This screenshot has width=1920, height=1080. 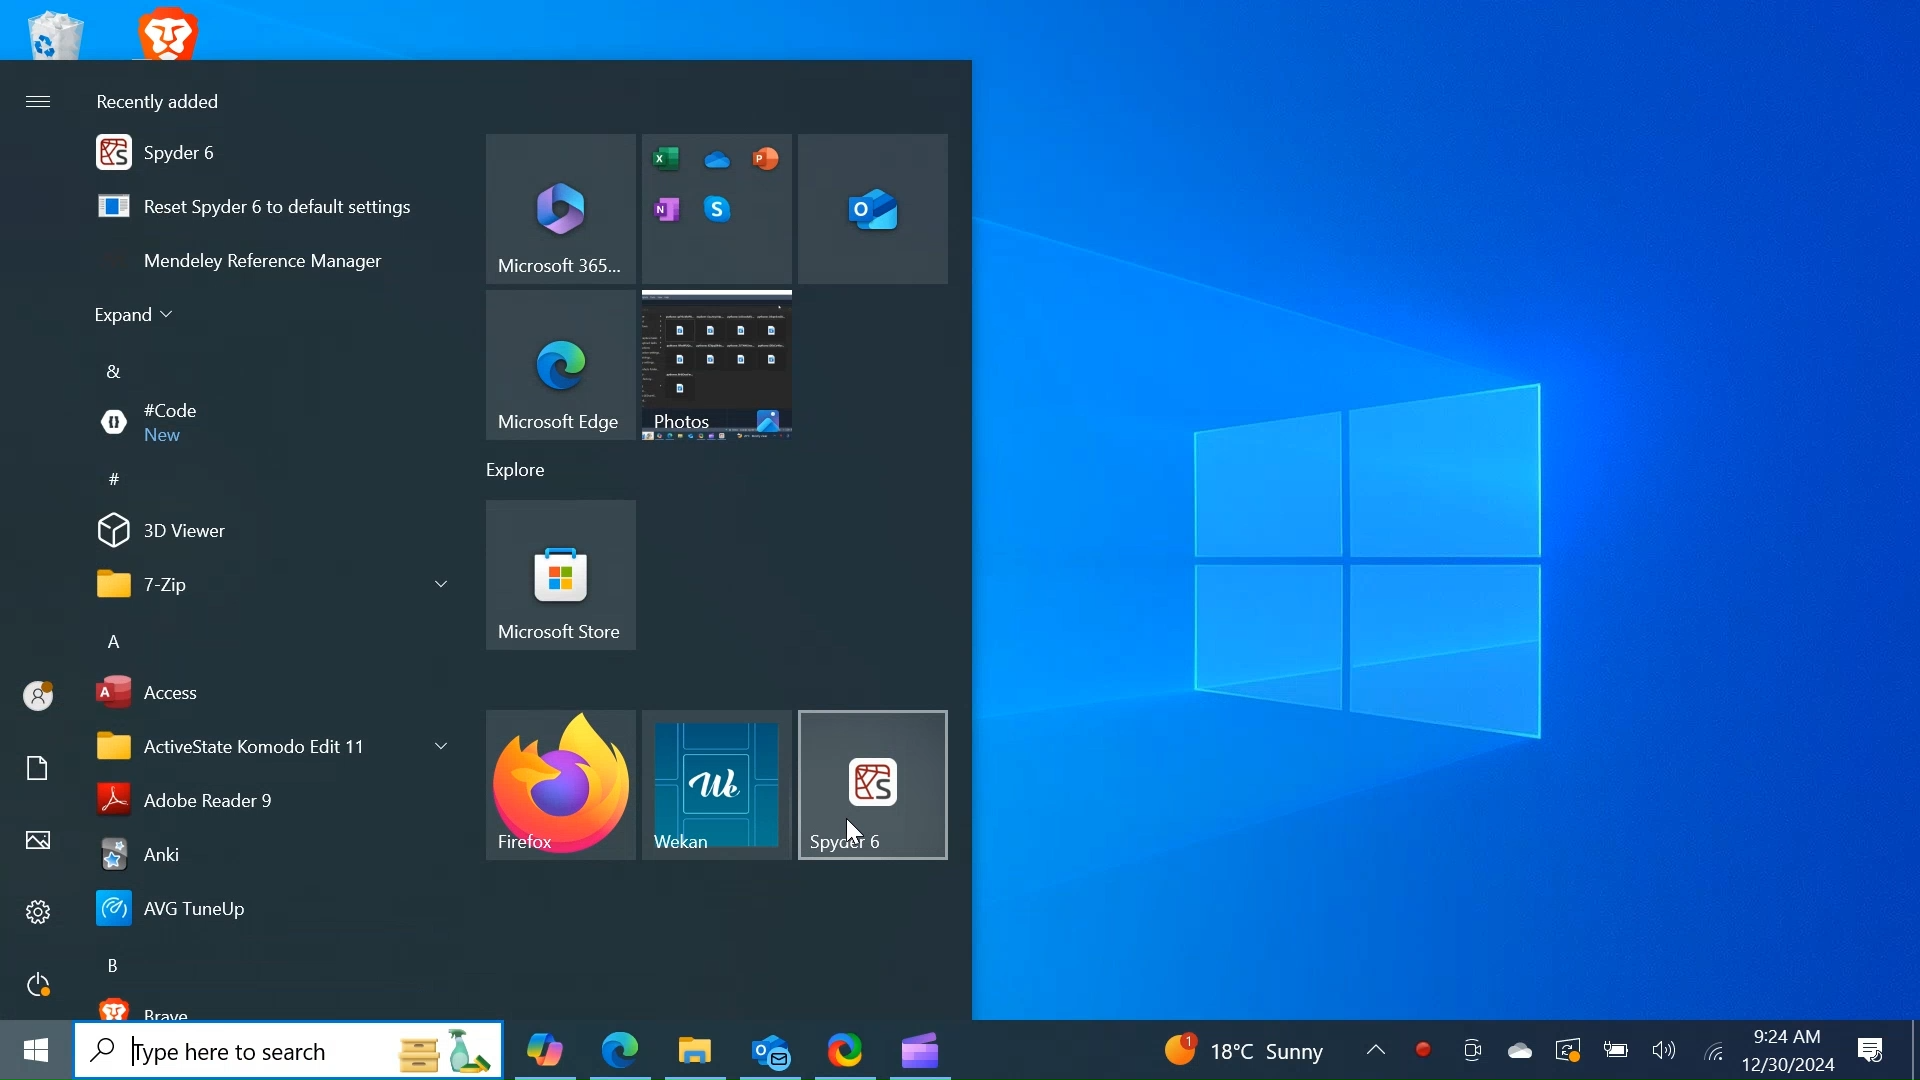 What do you see at coordinates (266, 534) in the screenshot?
I see `3D Viewer` at bounding box center [266, 534].